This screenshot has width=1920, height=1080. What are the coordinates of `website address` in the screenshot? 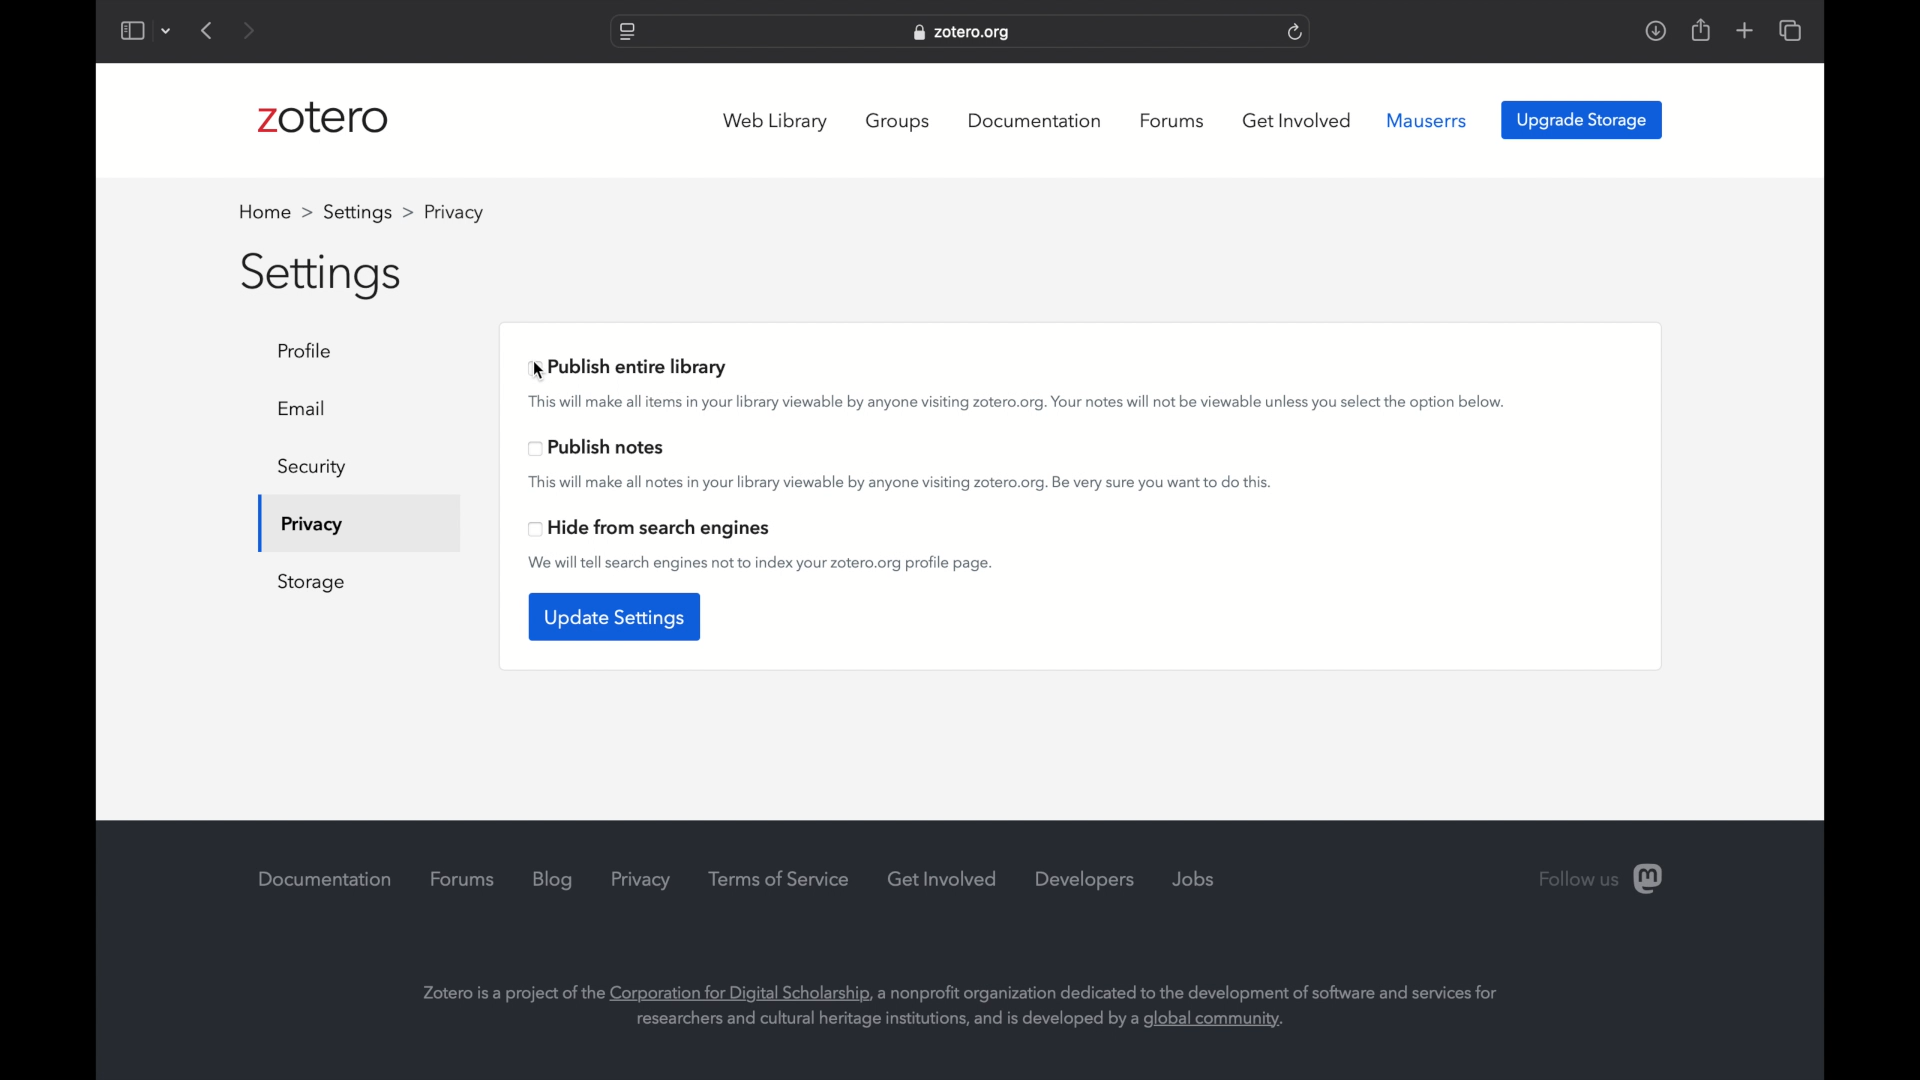 It's located at (961, 32).